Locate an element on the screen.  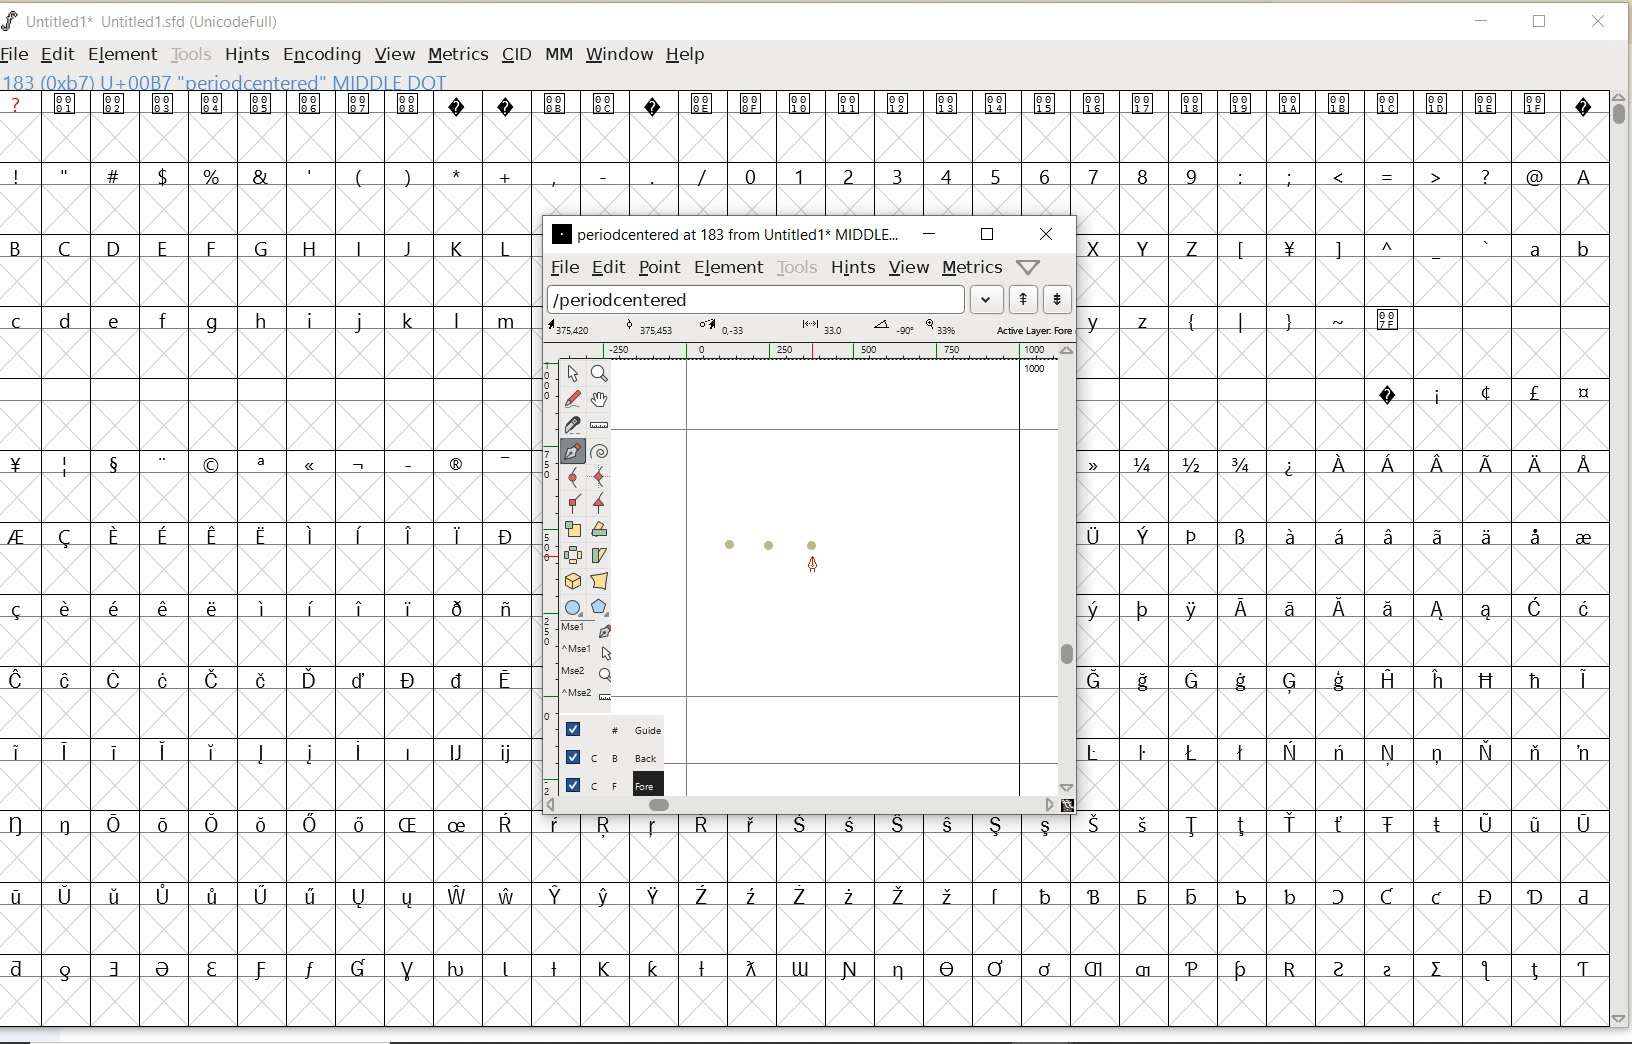
show next word list is located at coordinates (1060, 300).